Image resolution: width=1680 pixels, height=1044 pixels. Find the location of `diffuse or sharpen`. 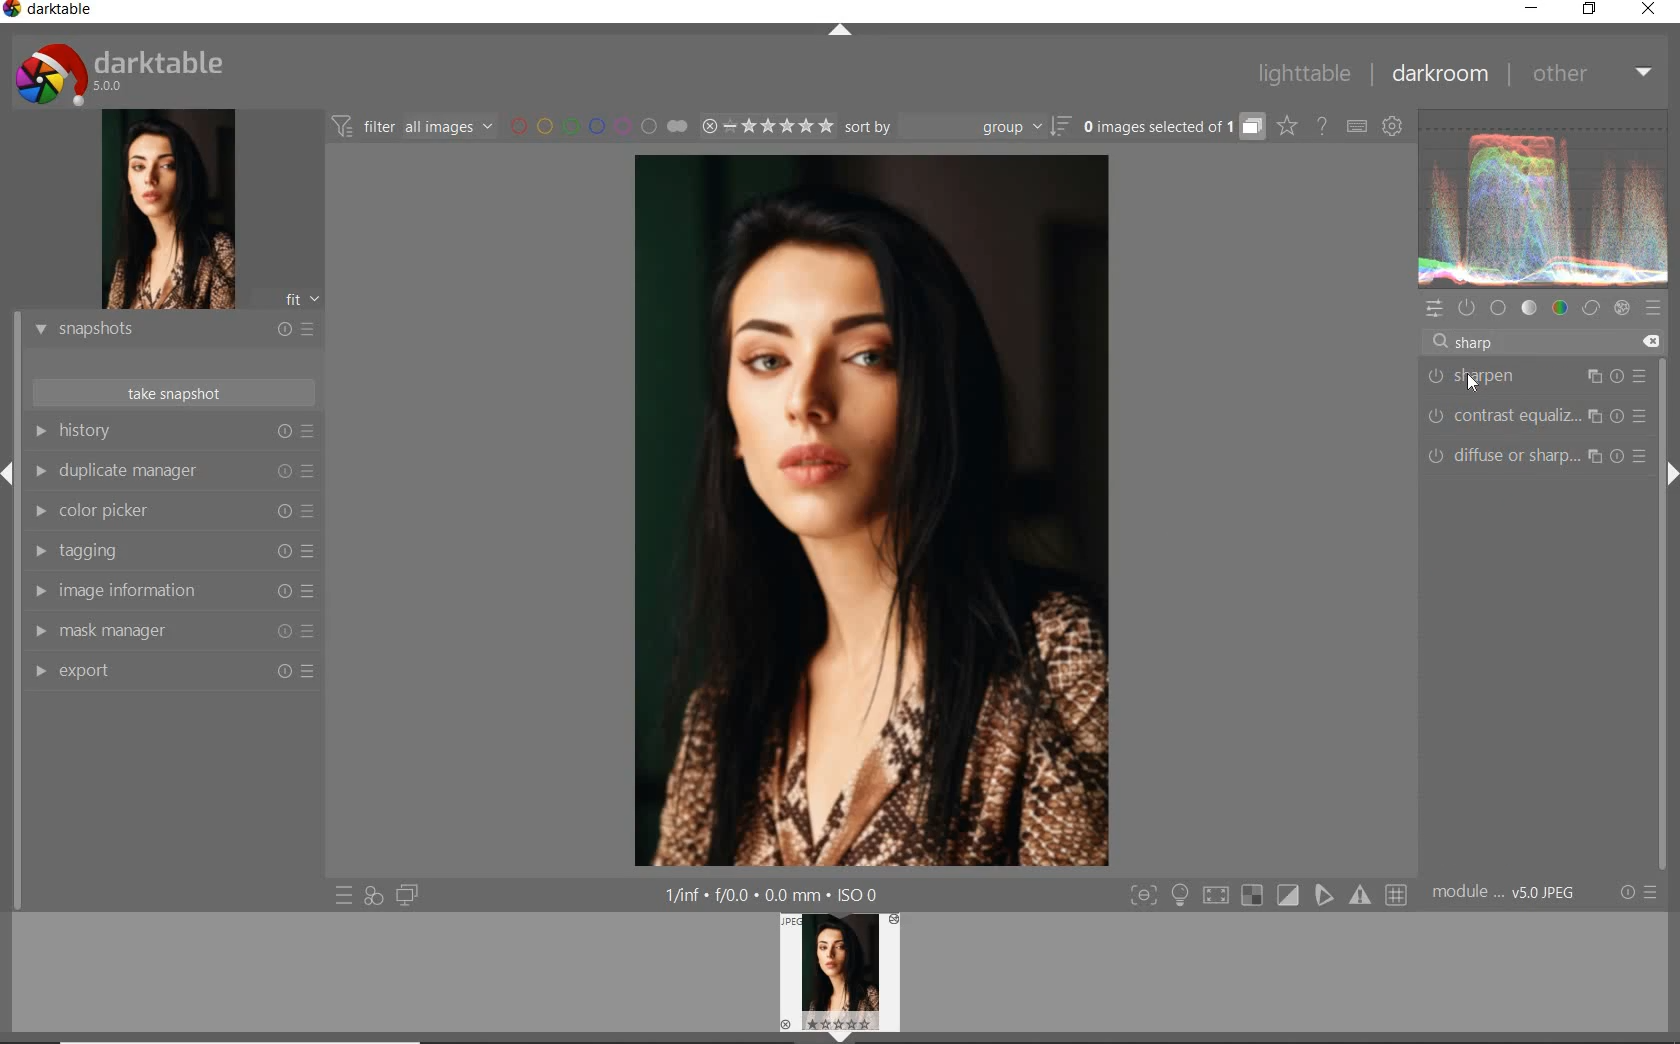

diffuse or sharpen is located at coordinates (1532, 457).